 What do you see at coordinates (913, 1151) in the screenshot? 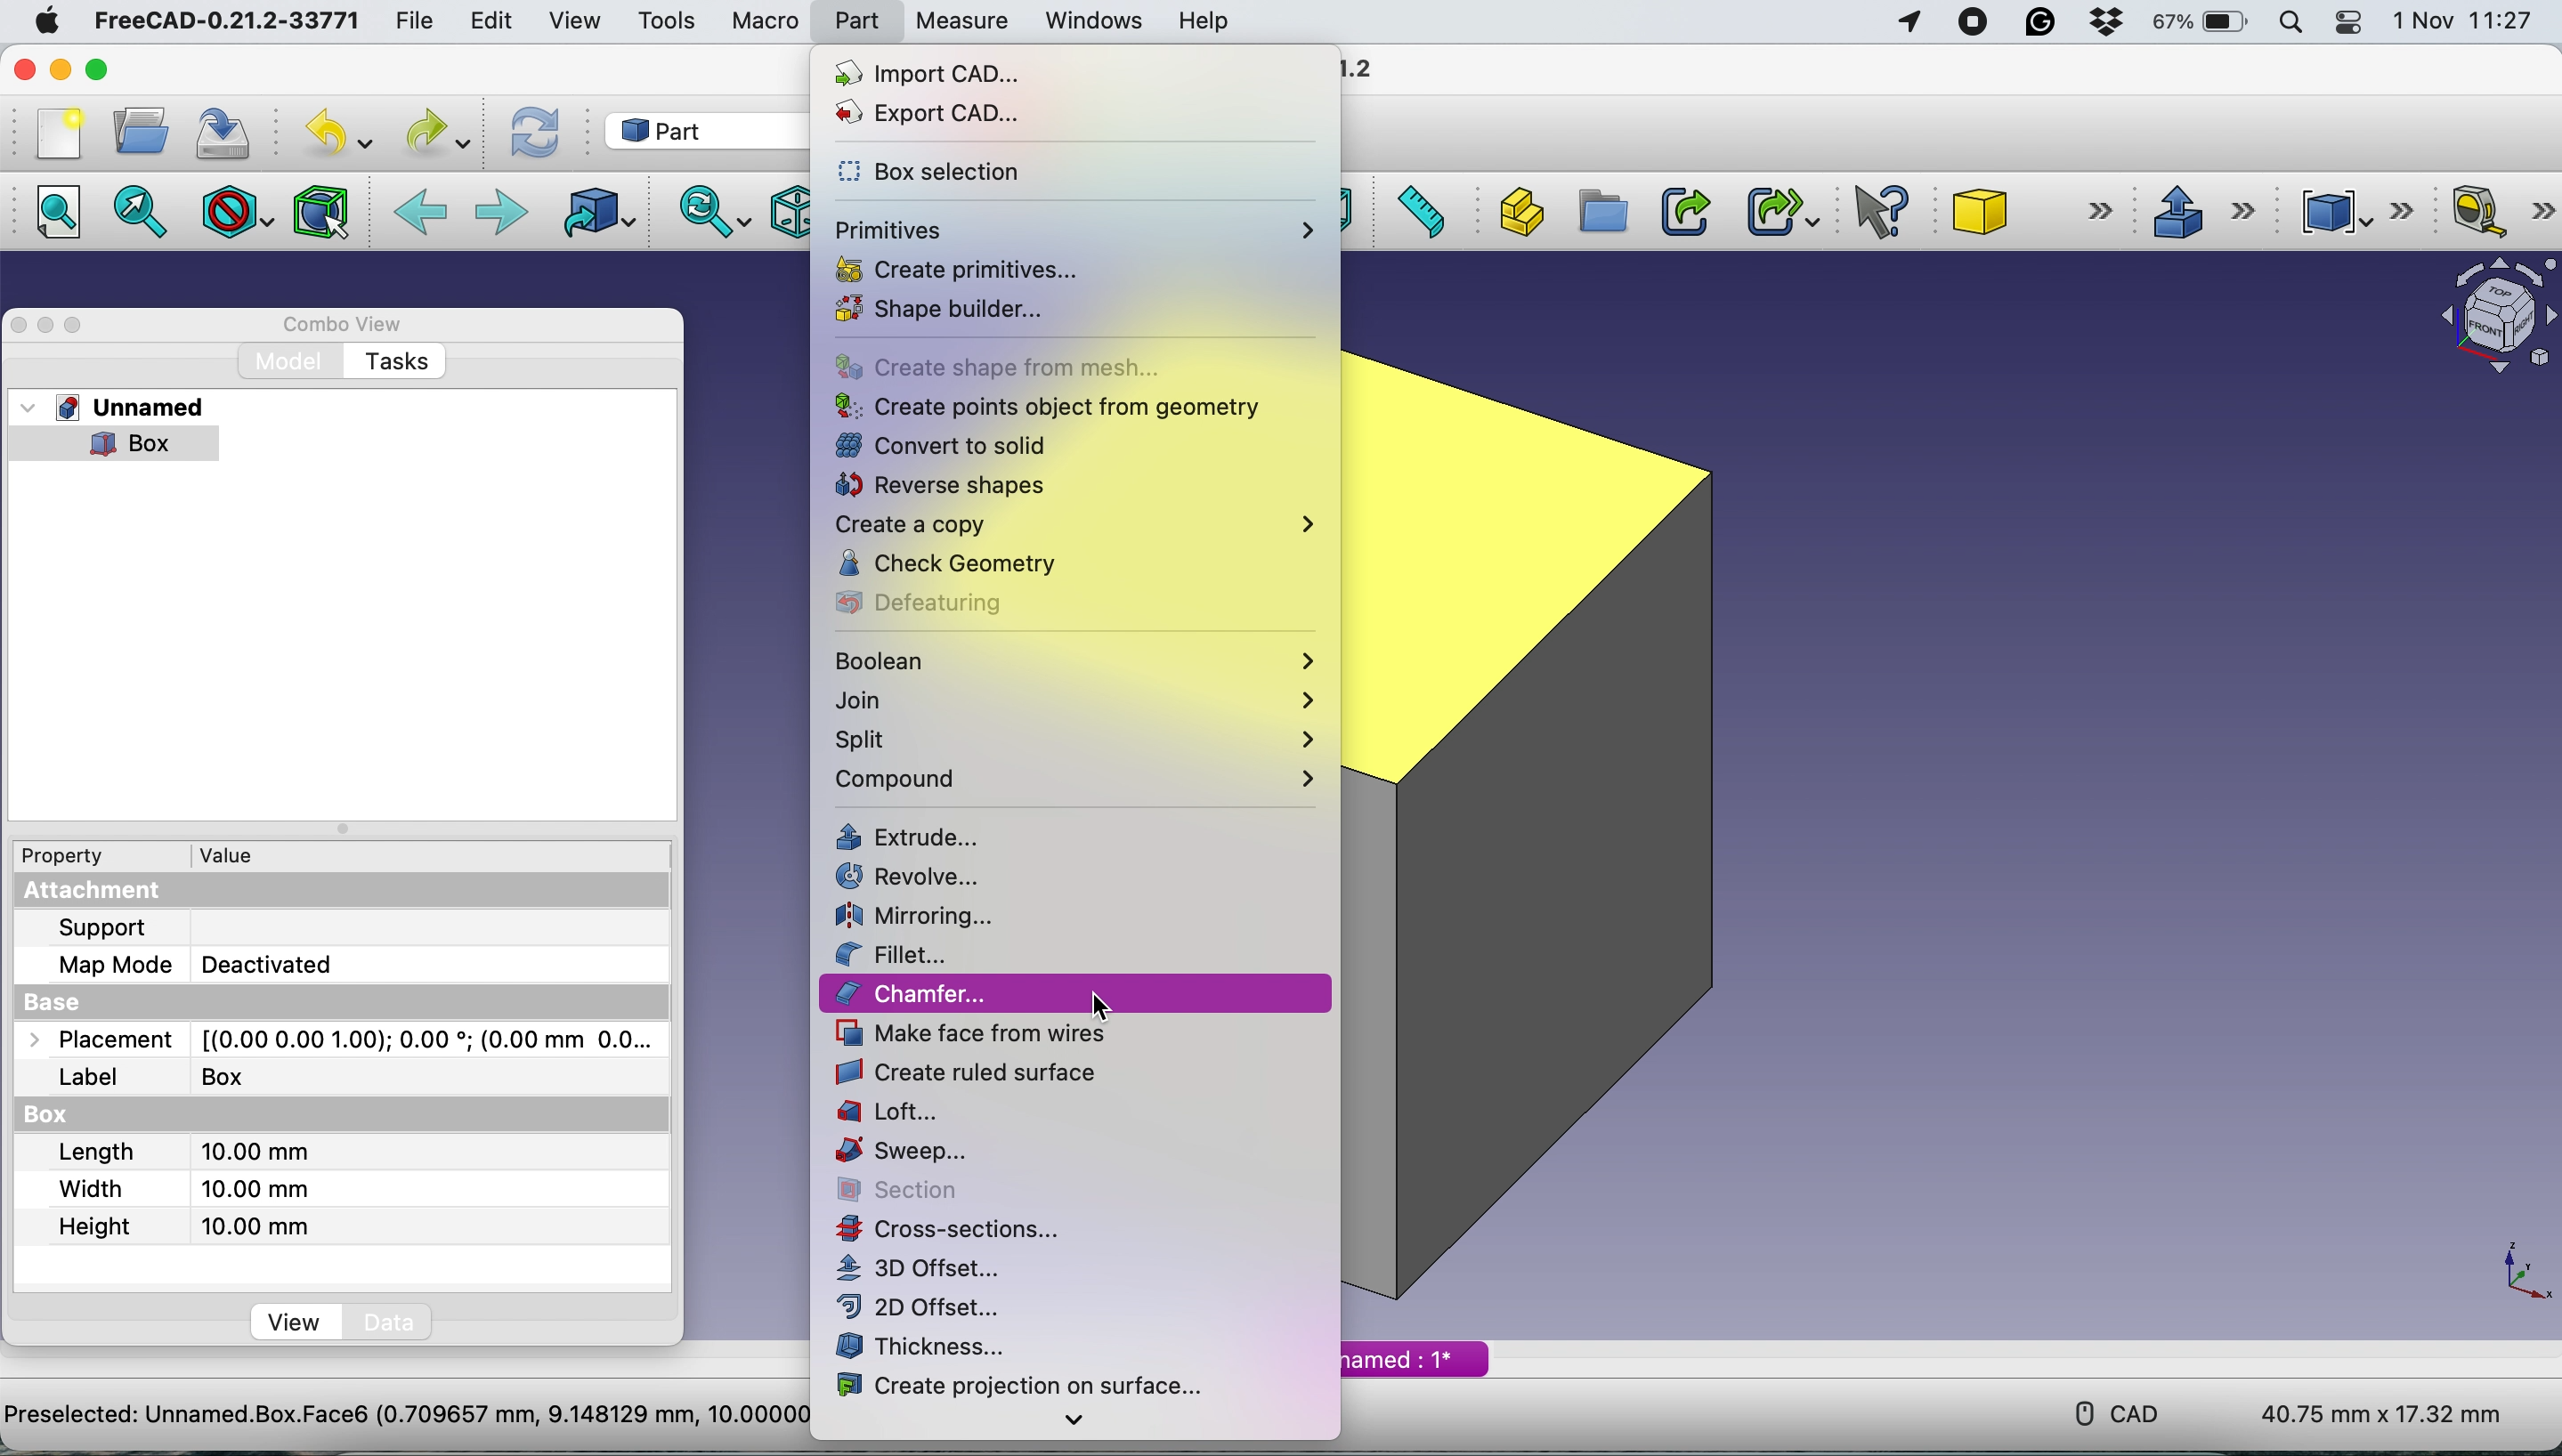
I see `sweep` at bounding box center [913, 1151].